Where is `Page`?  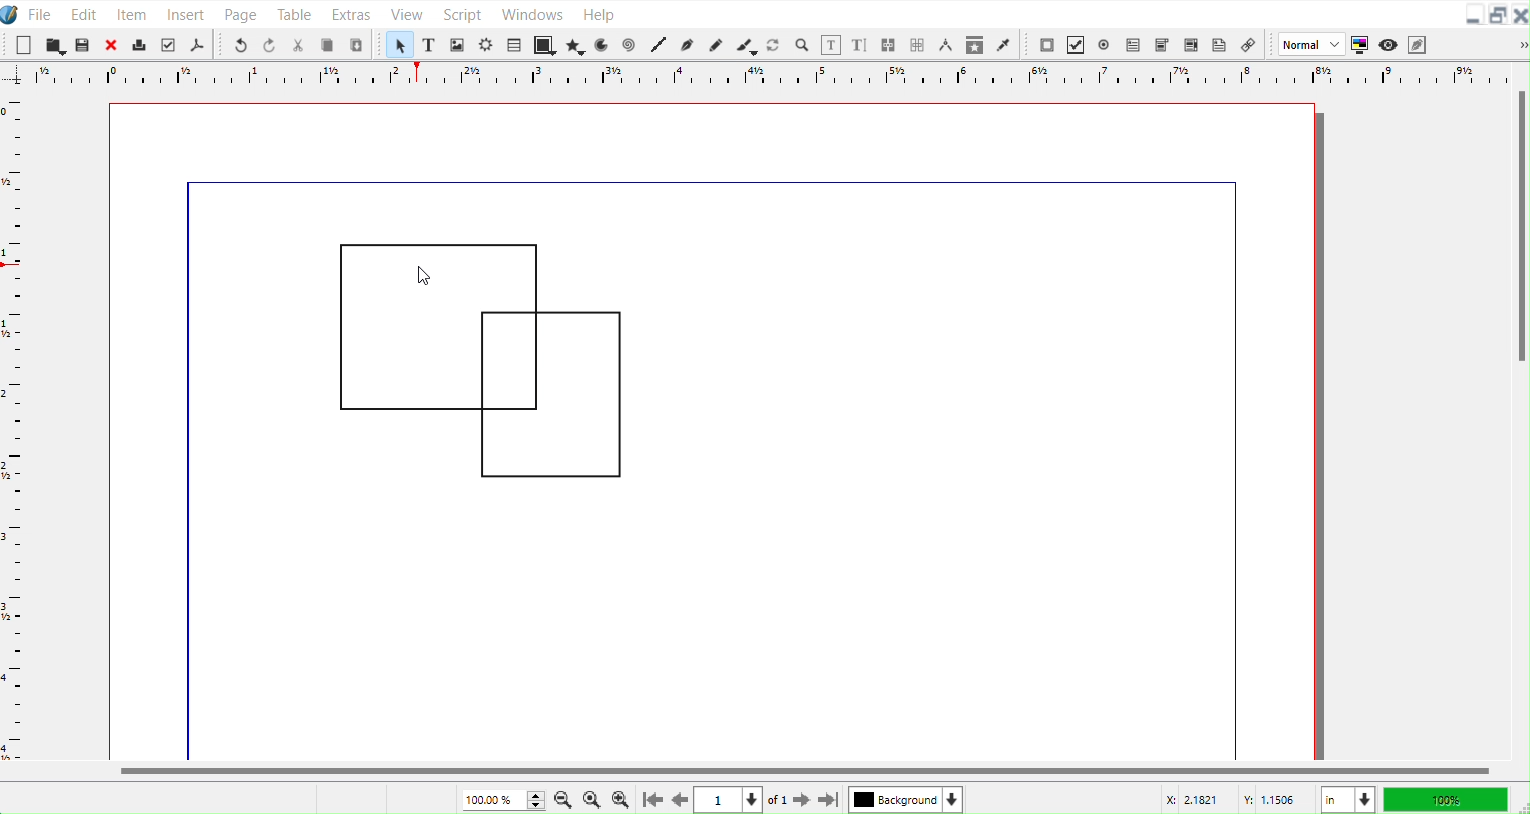
Page is located at coordinates (239, 13).